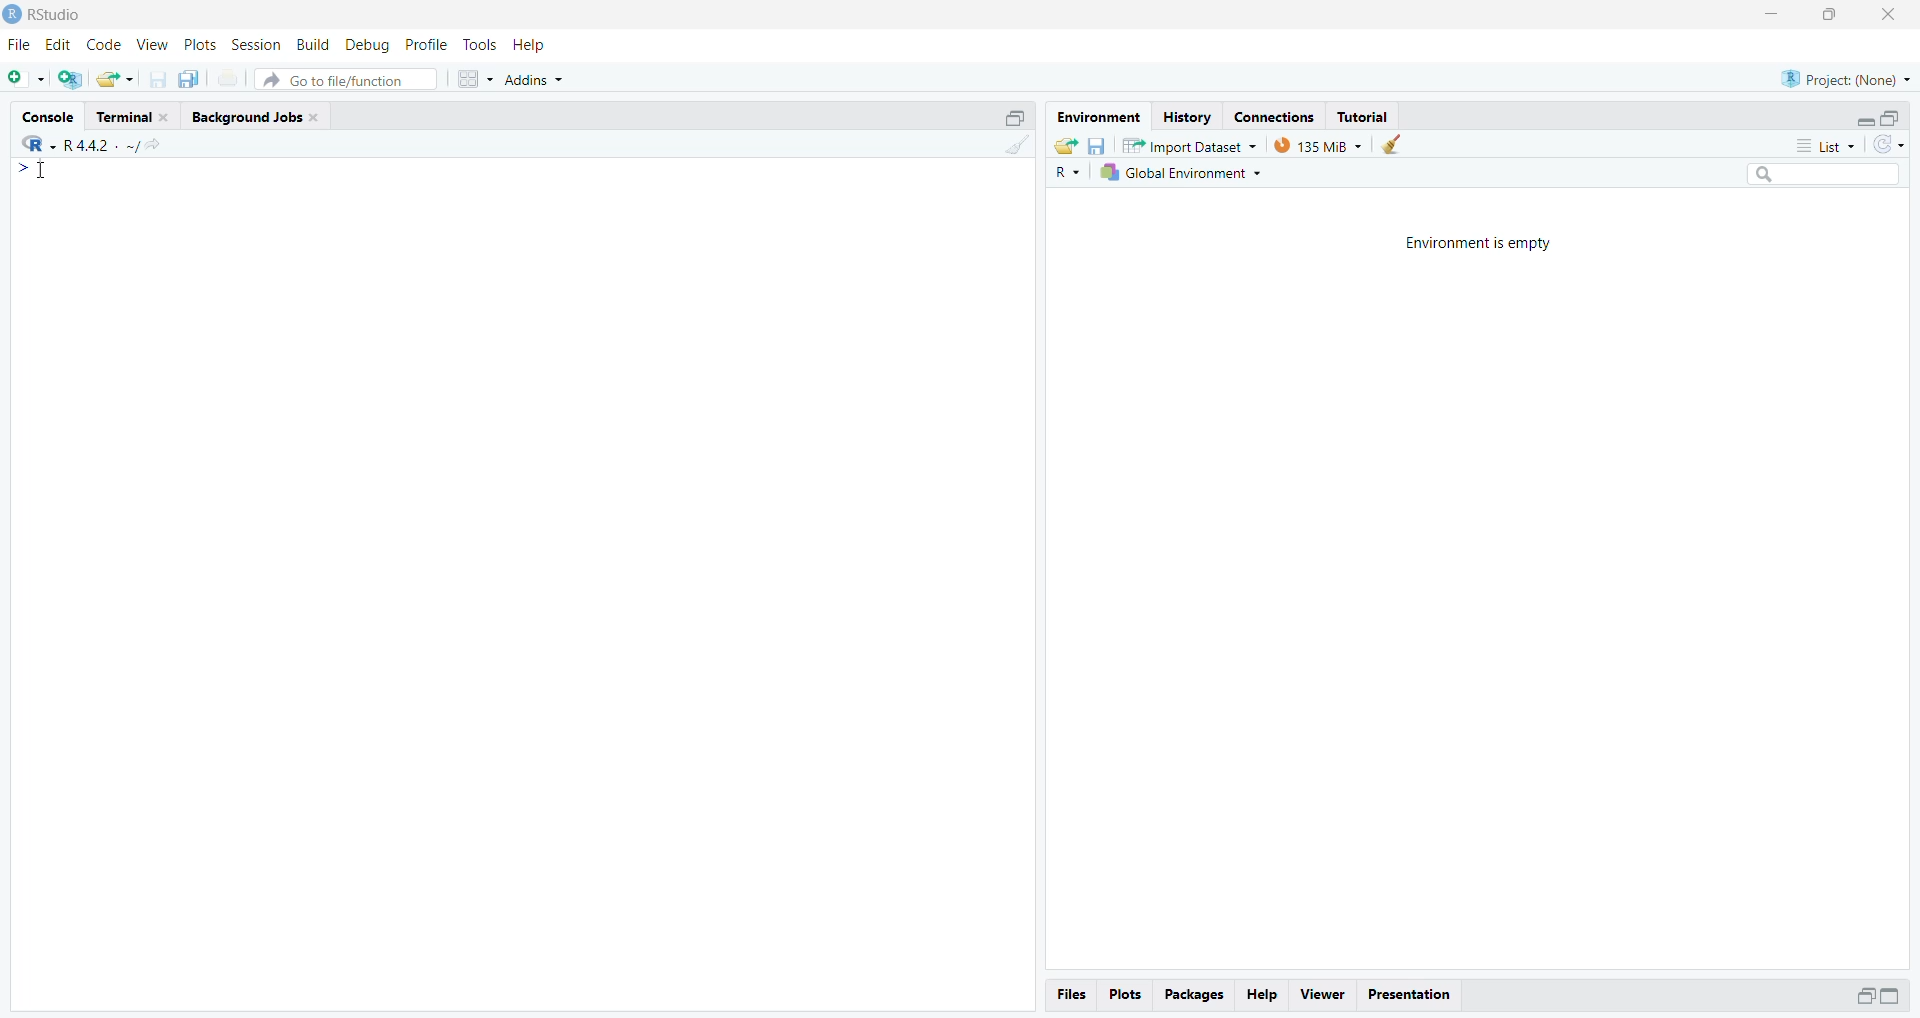 Image resolution: width=1920 pixels, height=1018 pixels. I want to click on Clear console (Ctrl +L), so click(1392, 145).